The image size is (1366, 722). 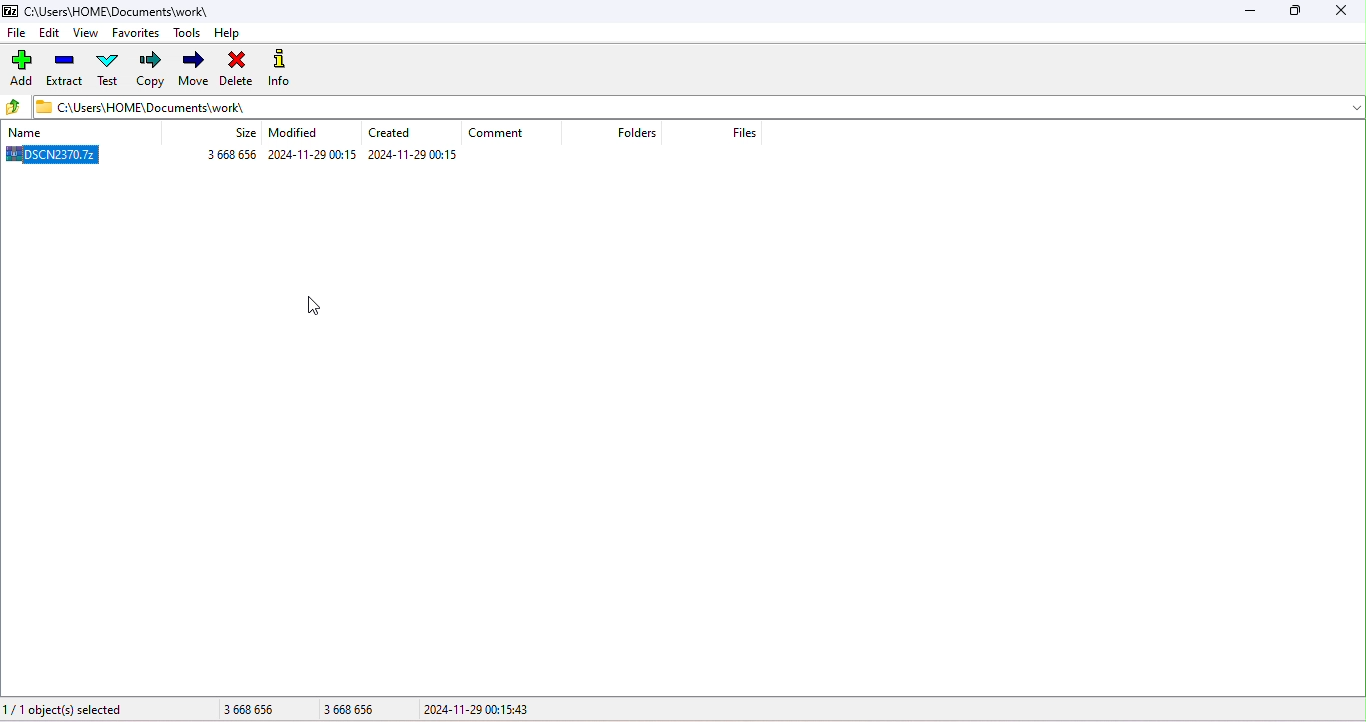 What do you see at coordinates (415, 155) in the screenshot?
I see `created date and time` at bounding box center [415, 155].